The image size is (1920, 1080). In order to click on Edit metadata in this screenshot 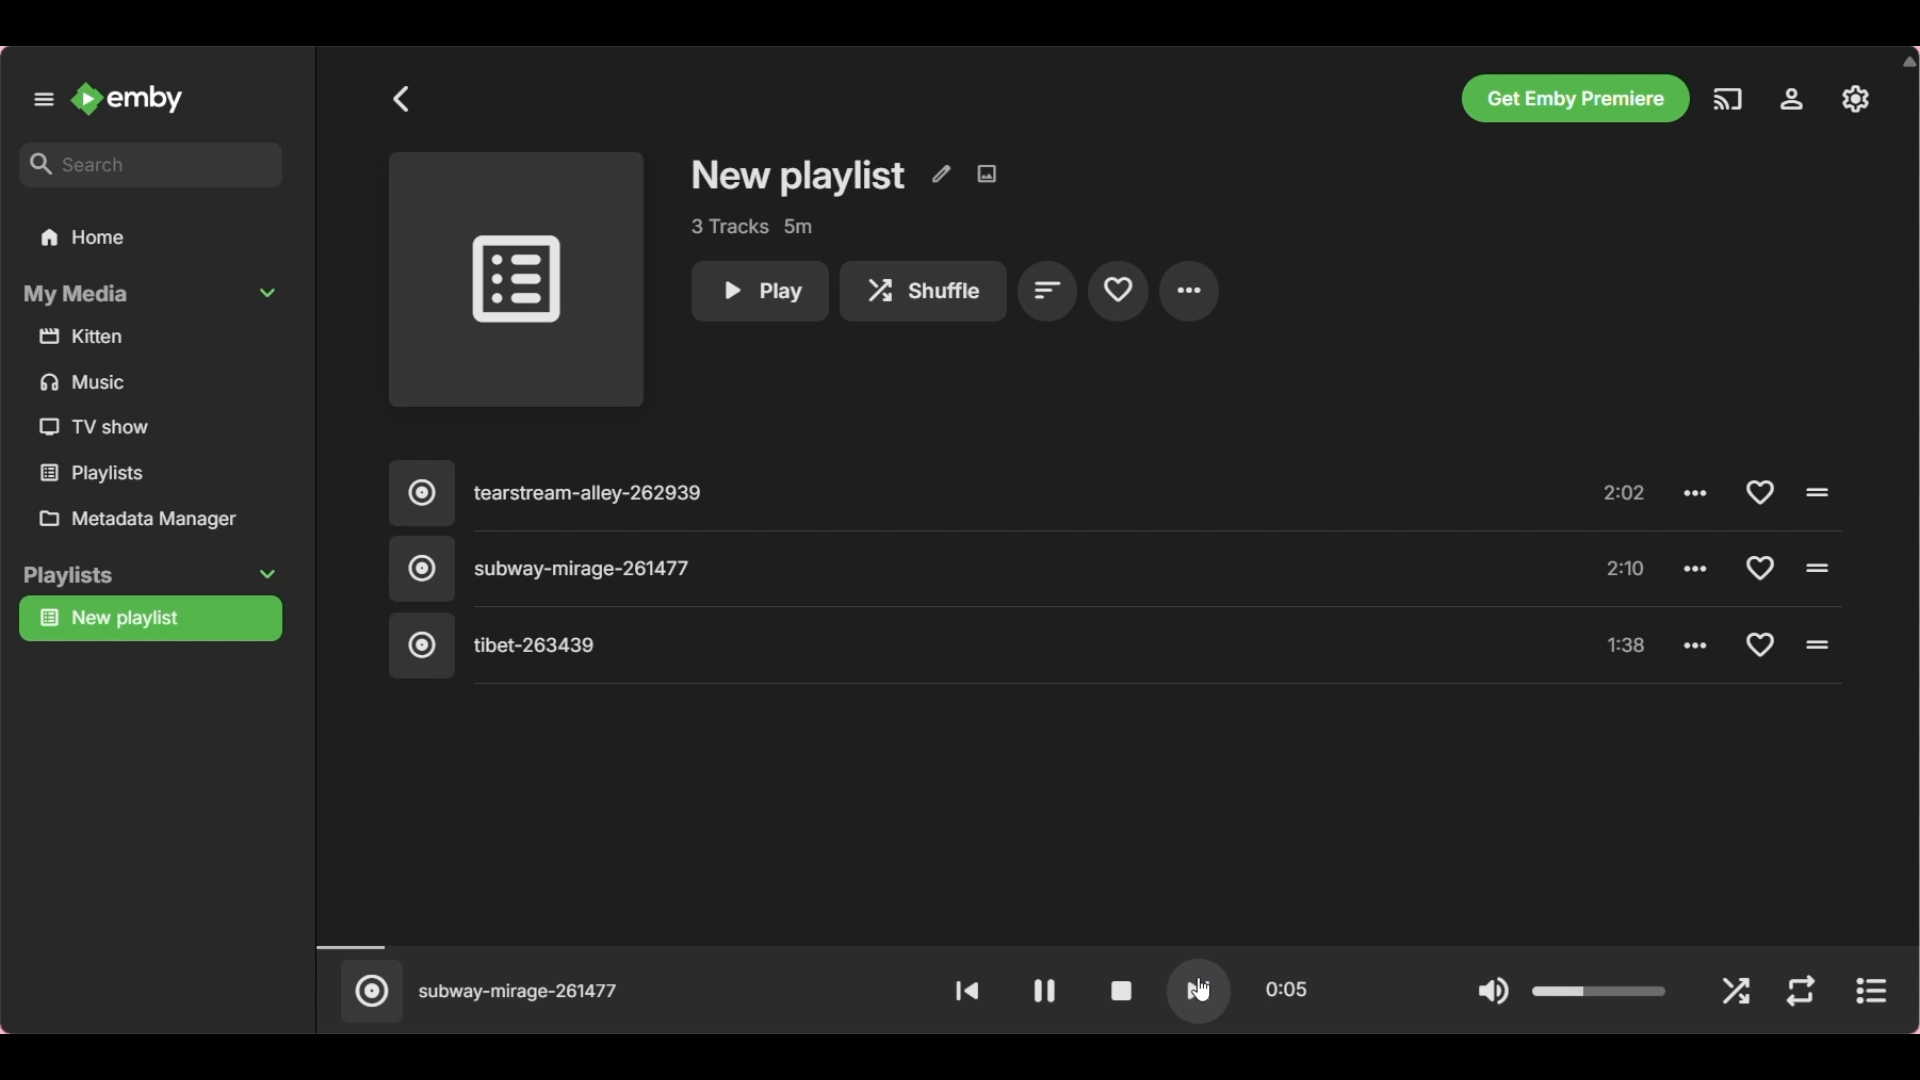, I will do `click(939, 175)`.